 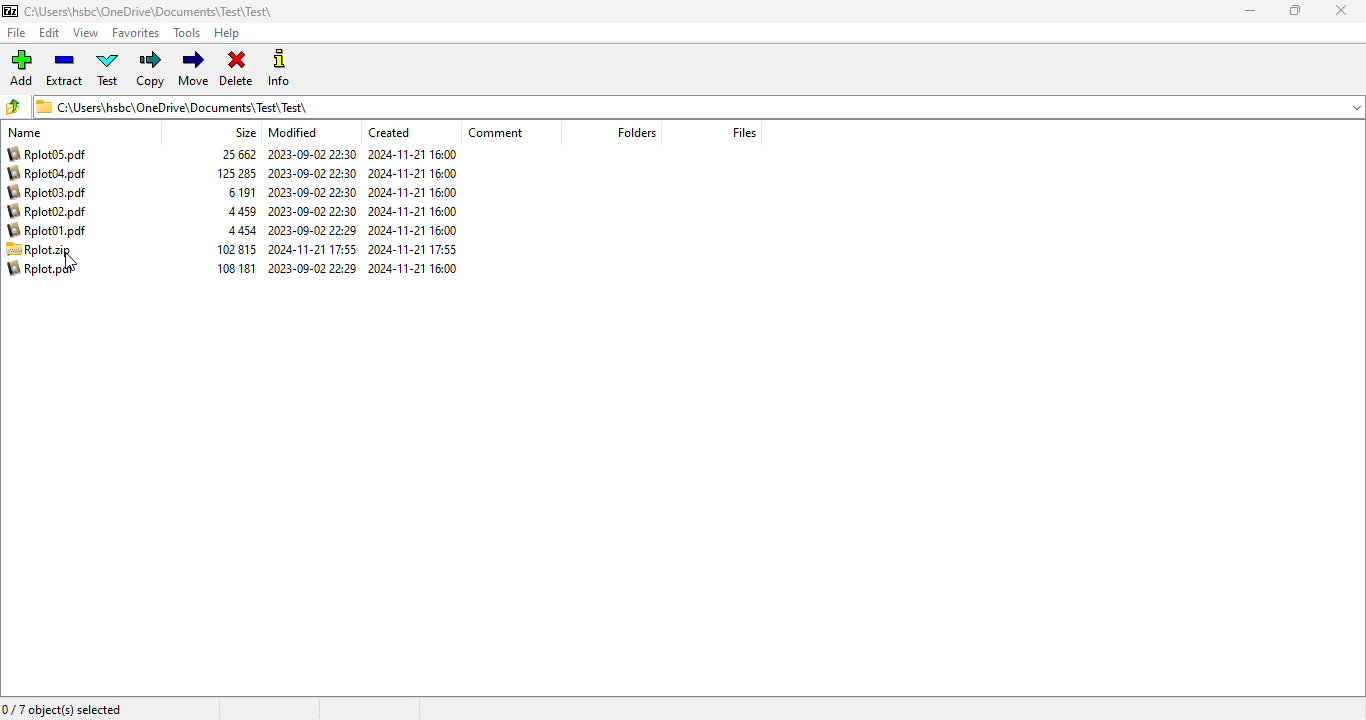 What do you see at coordinates (64, 710) in the screenshot?
I see `0/7 object(s) selected` at bounding box center [64, 710].